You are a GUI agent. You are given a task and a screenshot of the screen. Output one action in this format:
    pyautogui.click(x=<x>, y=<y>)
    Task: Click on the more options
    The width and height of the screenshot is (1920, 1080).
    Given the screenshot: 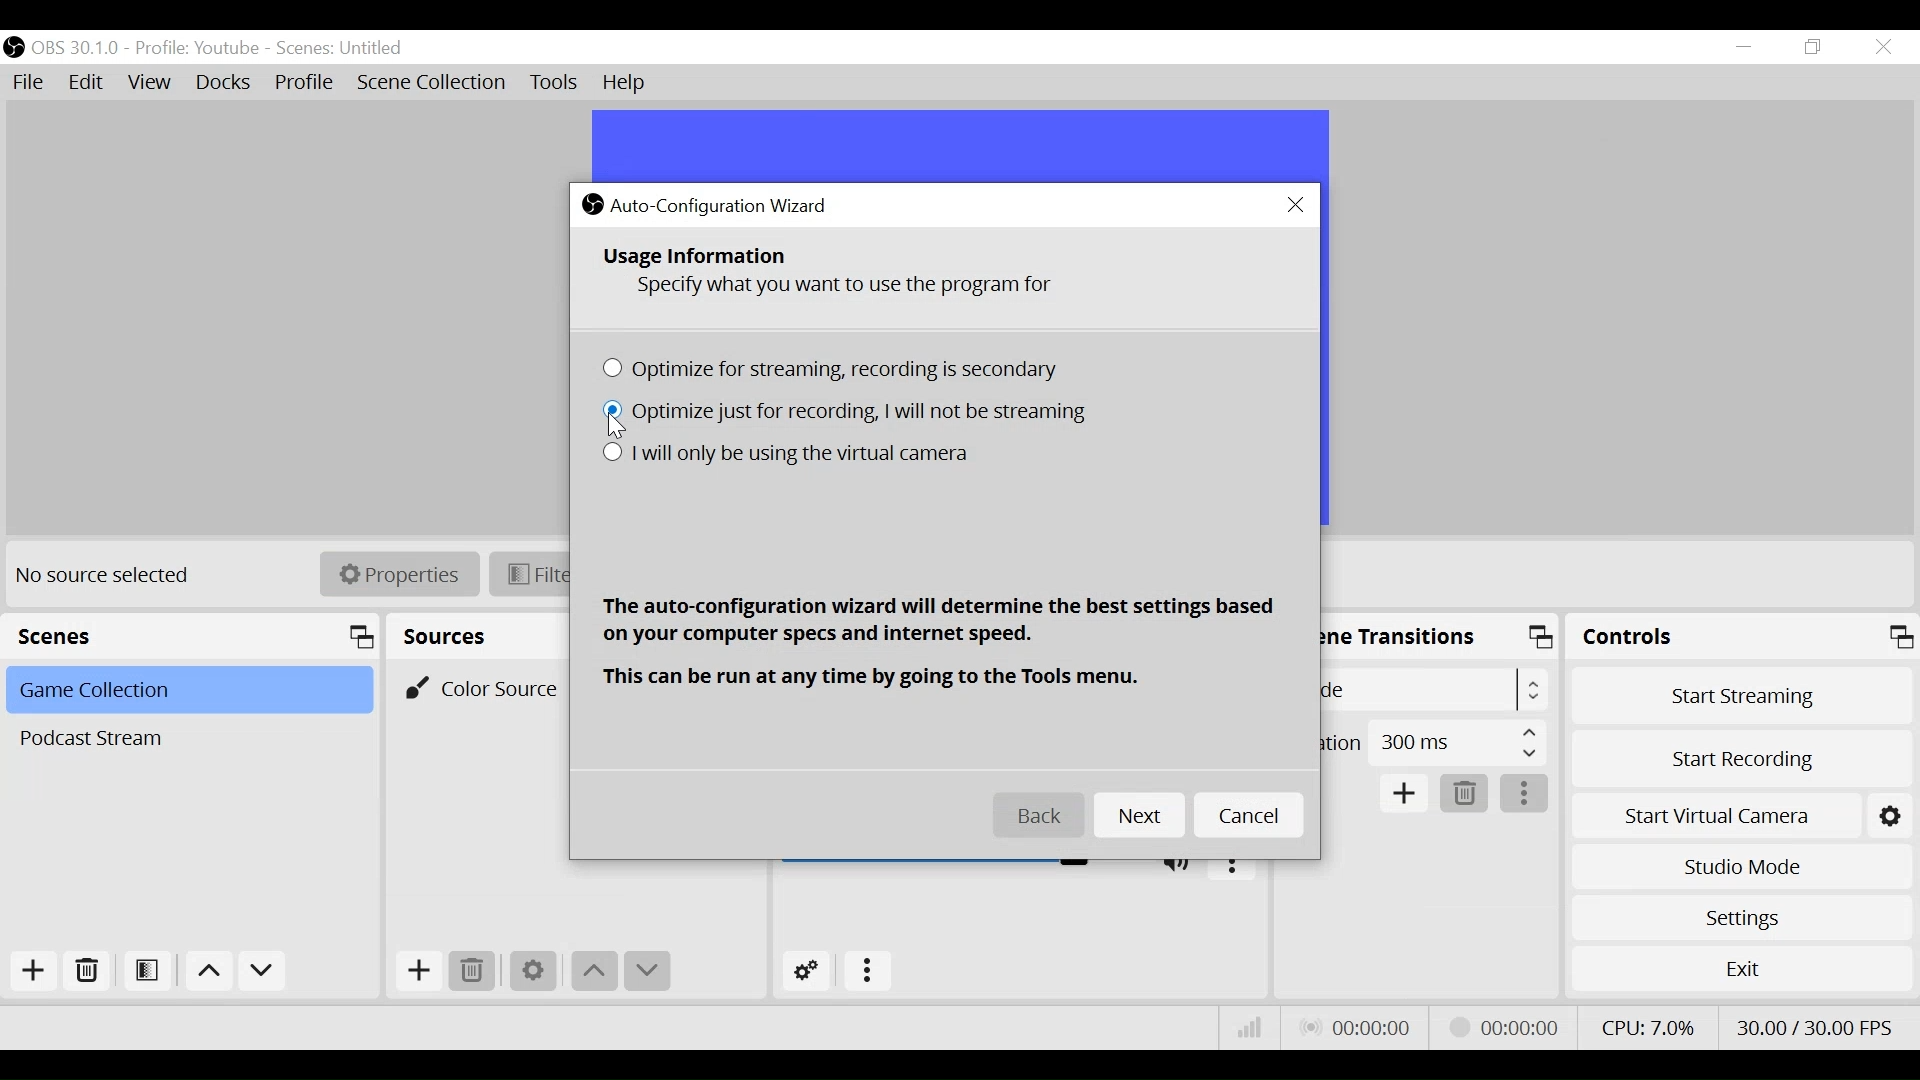 What is the action you would take?
    pyautogui.click(x=869, y=973)
    